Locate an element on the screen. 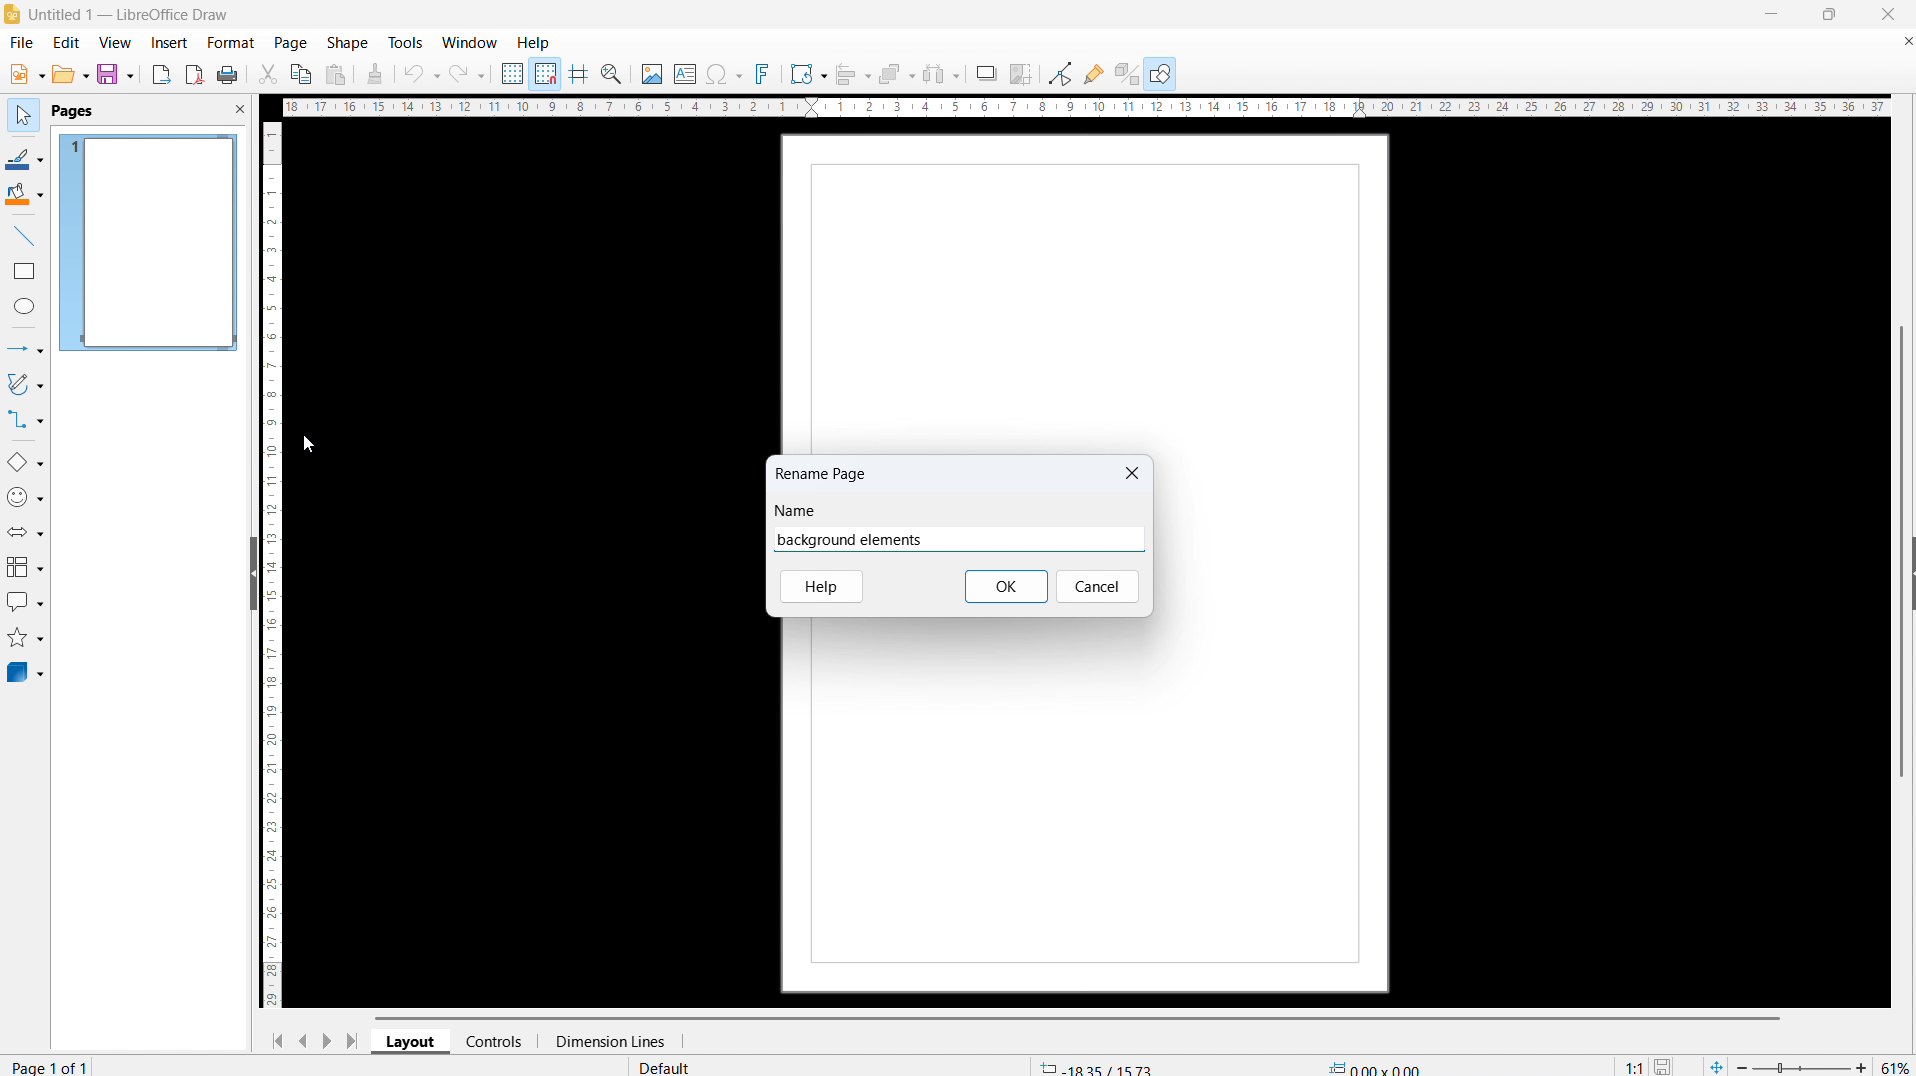  toggle extrusion is located at coordinates (1127, 73).